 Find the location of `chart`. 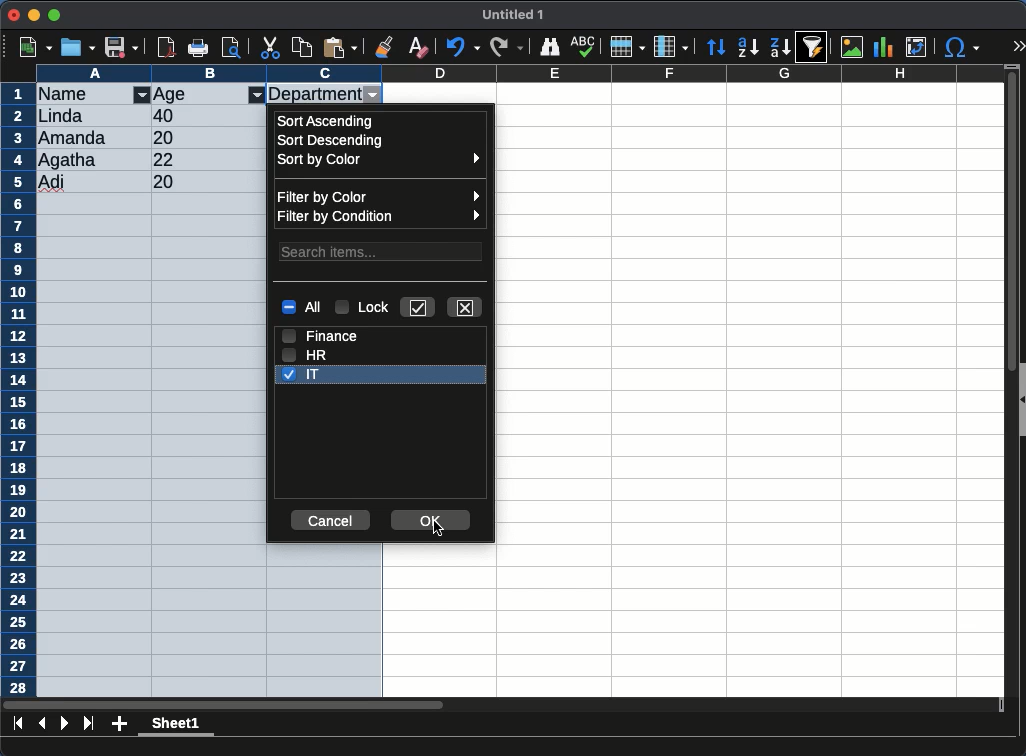

chart is located at coordinates (884, 47).